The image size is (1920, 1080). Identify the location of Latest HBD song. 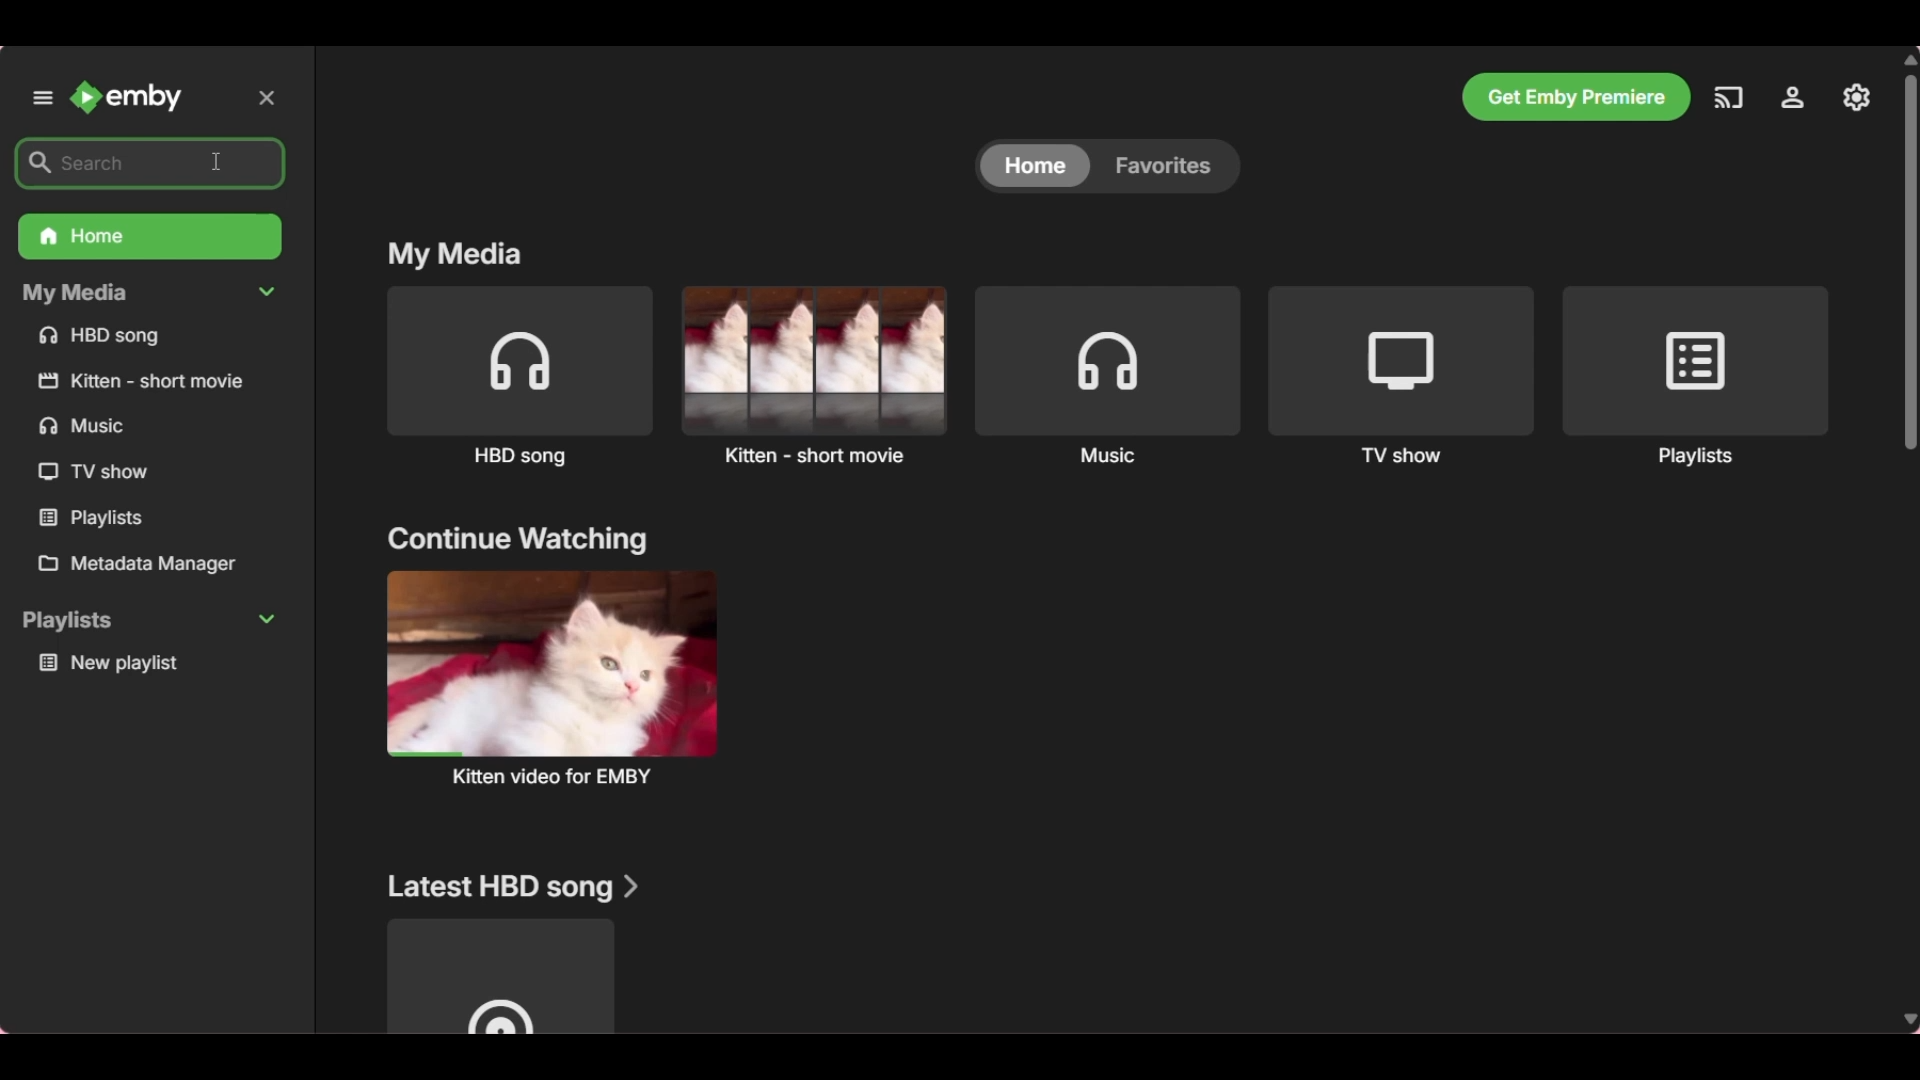
(514, 887).